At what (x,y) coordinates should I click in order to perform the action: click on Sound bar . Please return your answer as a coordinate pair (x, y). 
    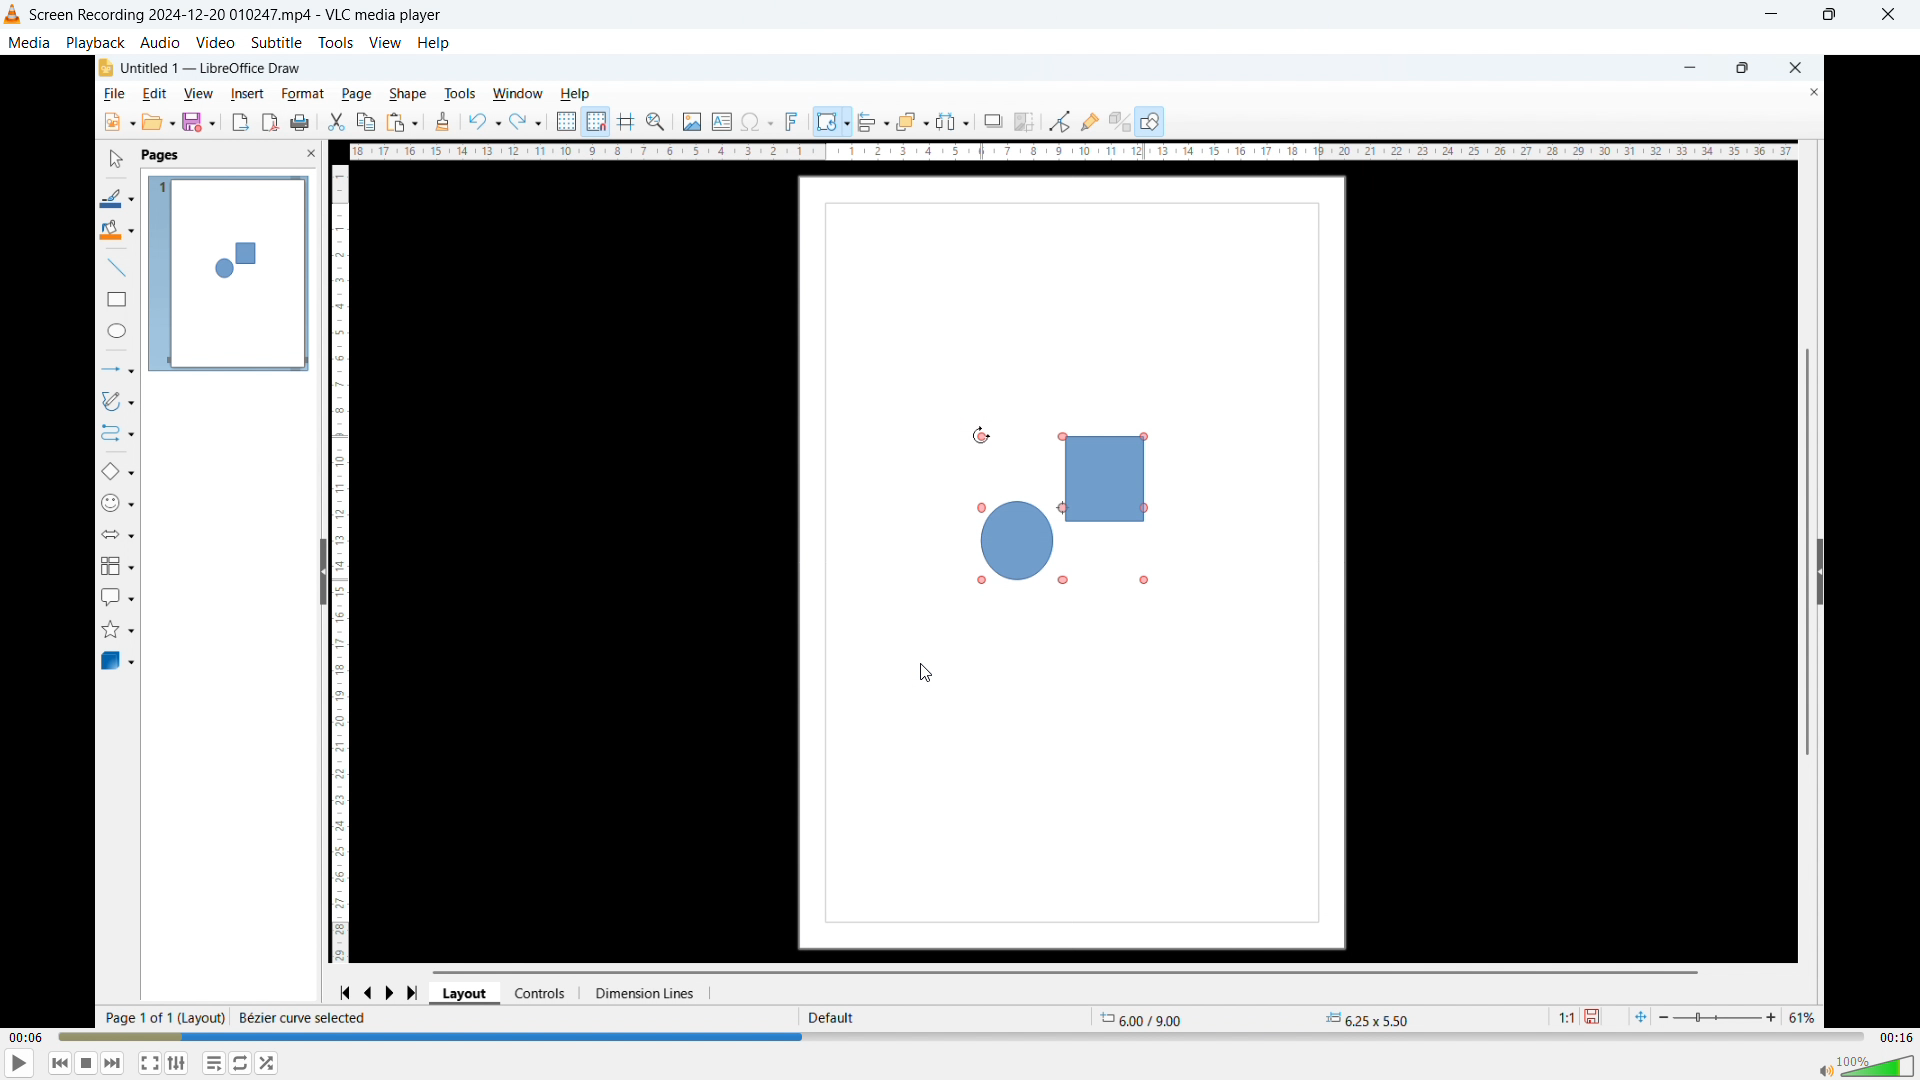
    Looking at the image, I should click on (1861, 1066).